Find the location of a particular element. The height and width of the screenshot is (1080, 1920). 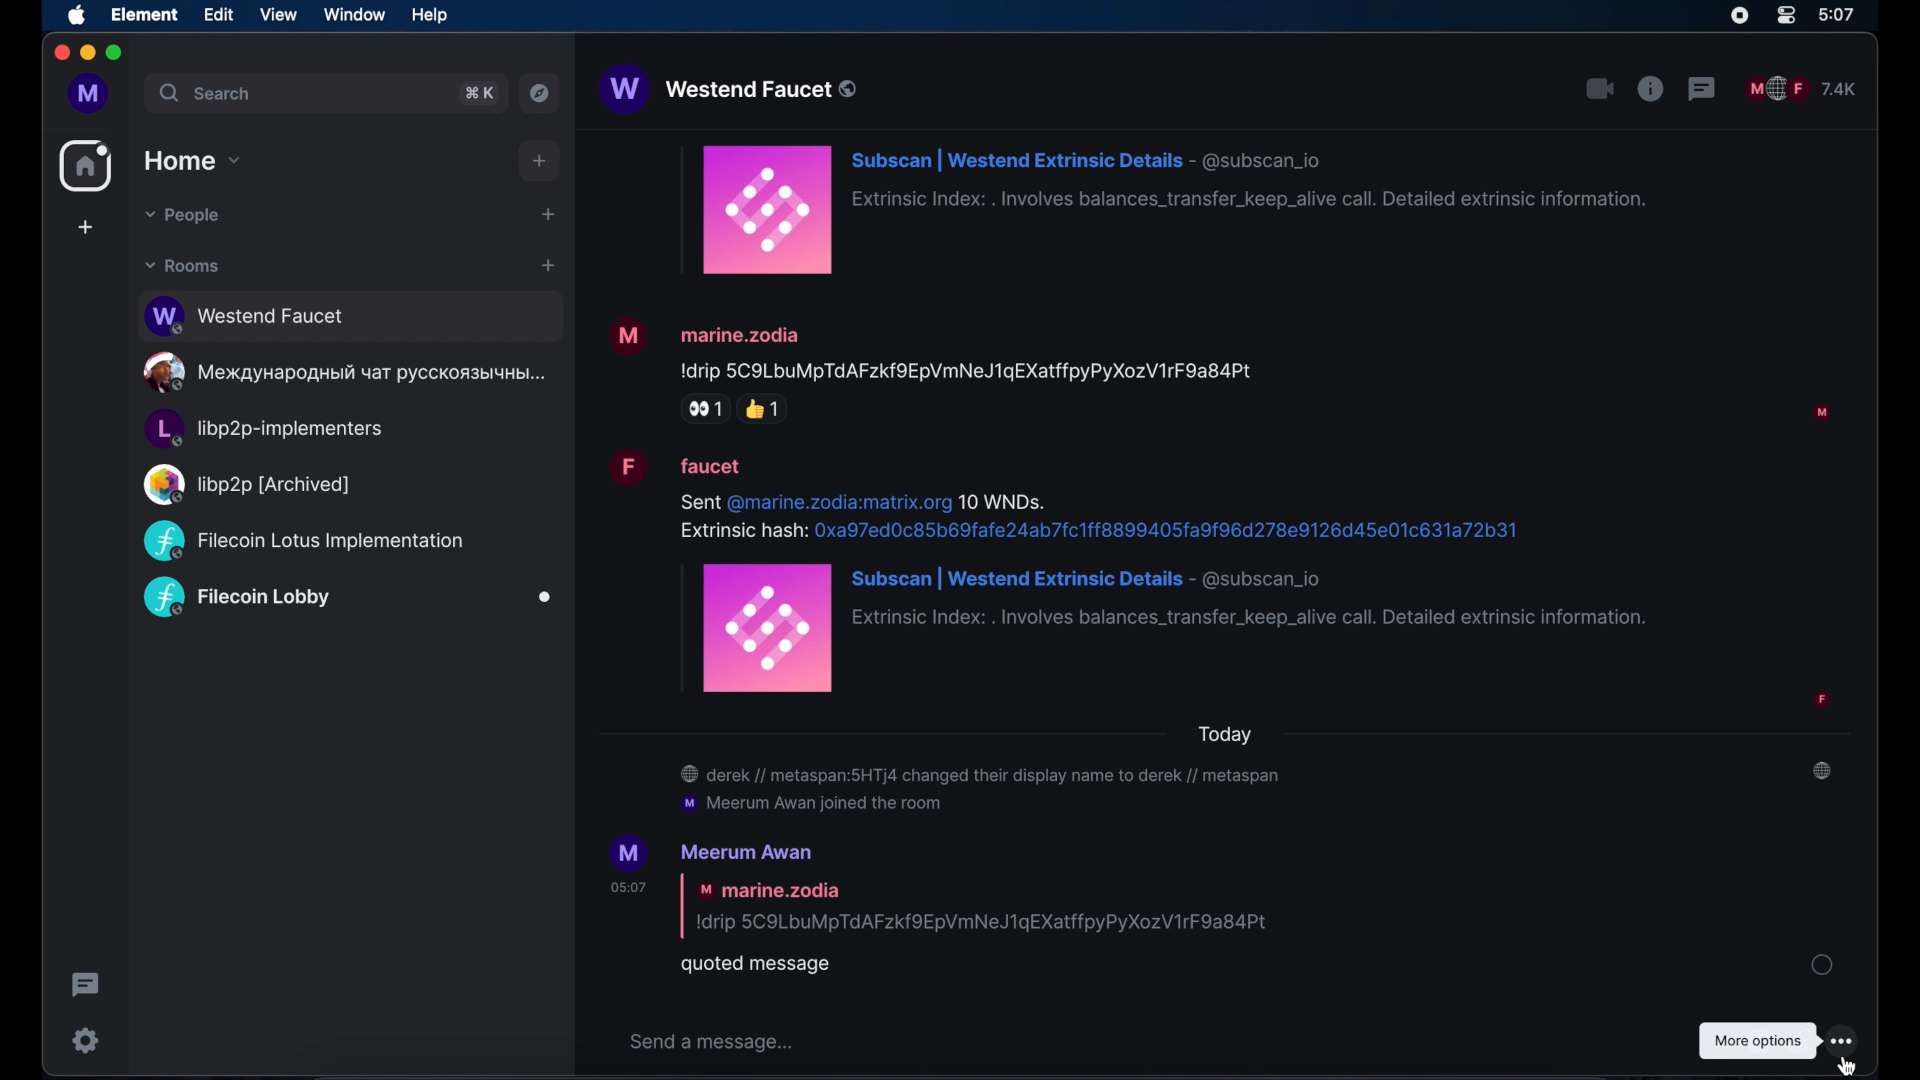

quoted message is located at coordinates (950, 907).